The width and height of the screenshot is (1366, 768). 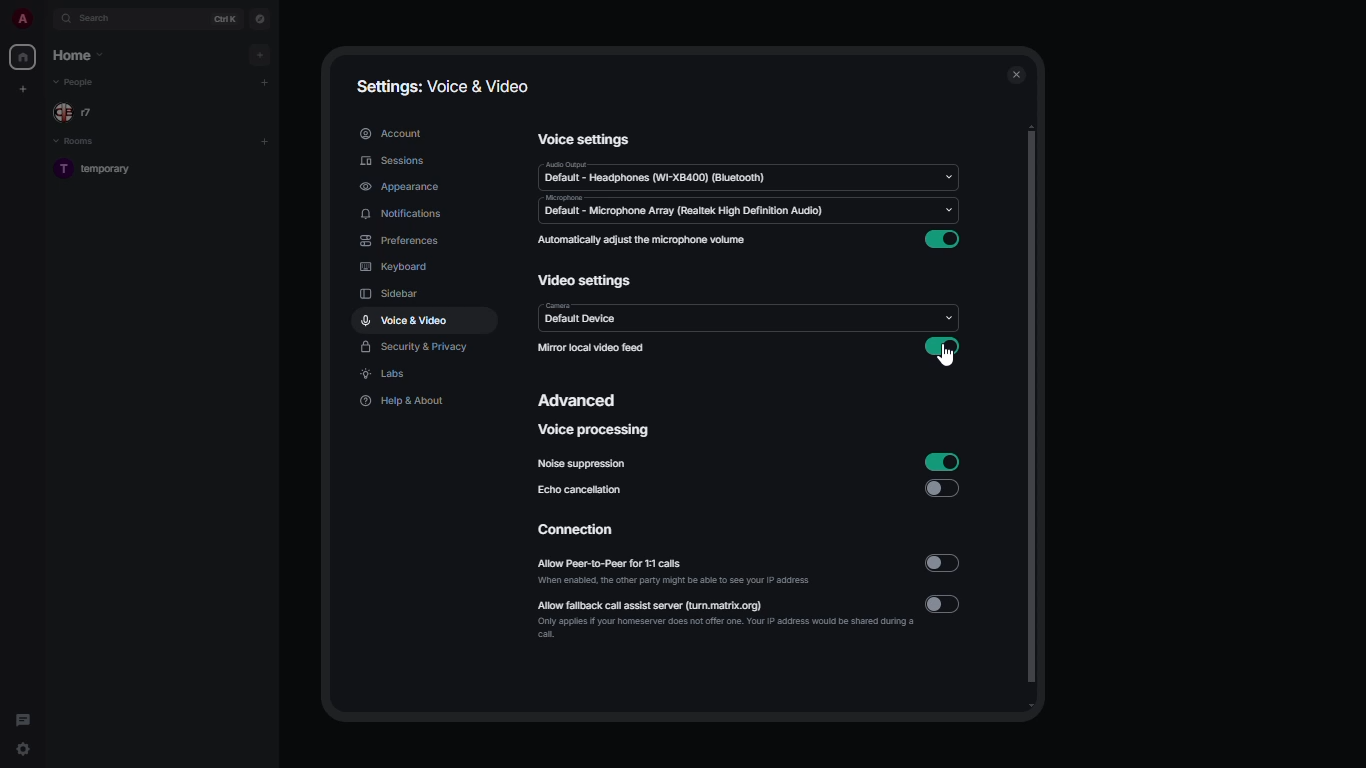 I want to click on video settings, so click(x=586, y=279).